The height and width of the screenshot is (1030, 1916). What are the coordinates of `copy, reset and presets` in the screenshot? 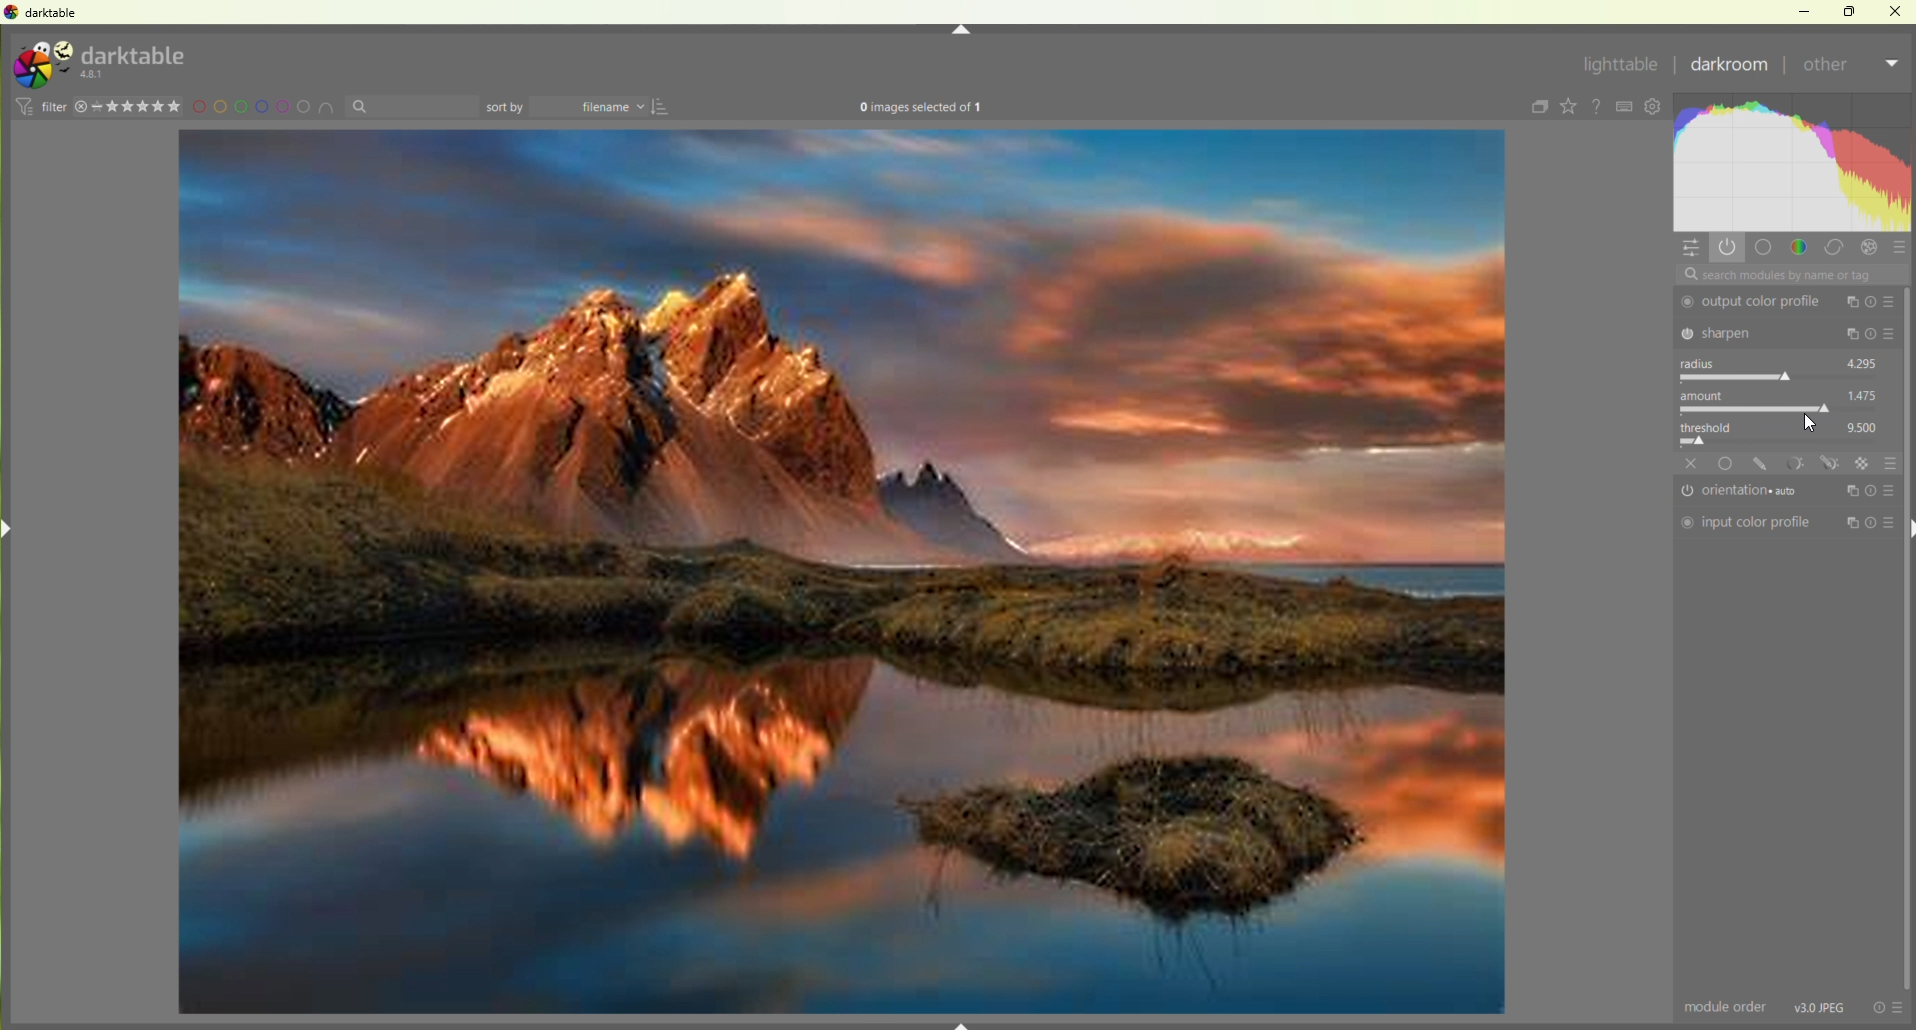 It's located at (1872, 335).